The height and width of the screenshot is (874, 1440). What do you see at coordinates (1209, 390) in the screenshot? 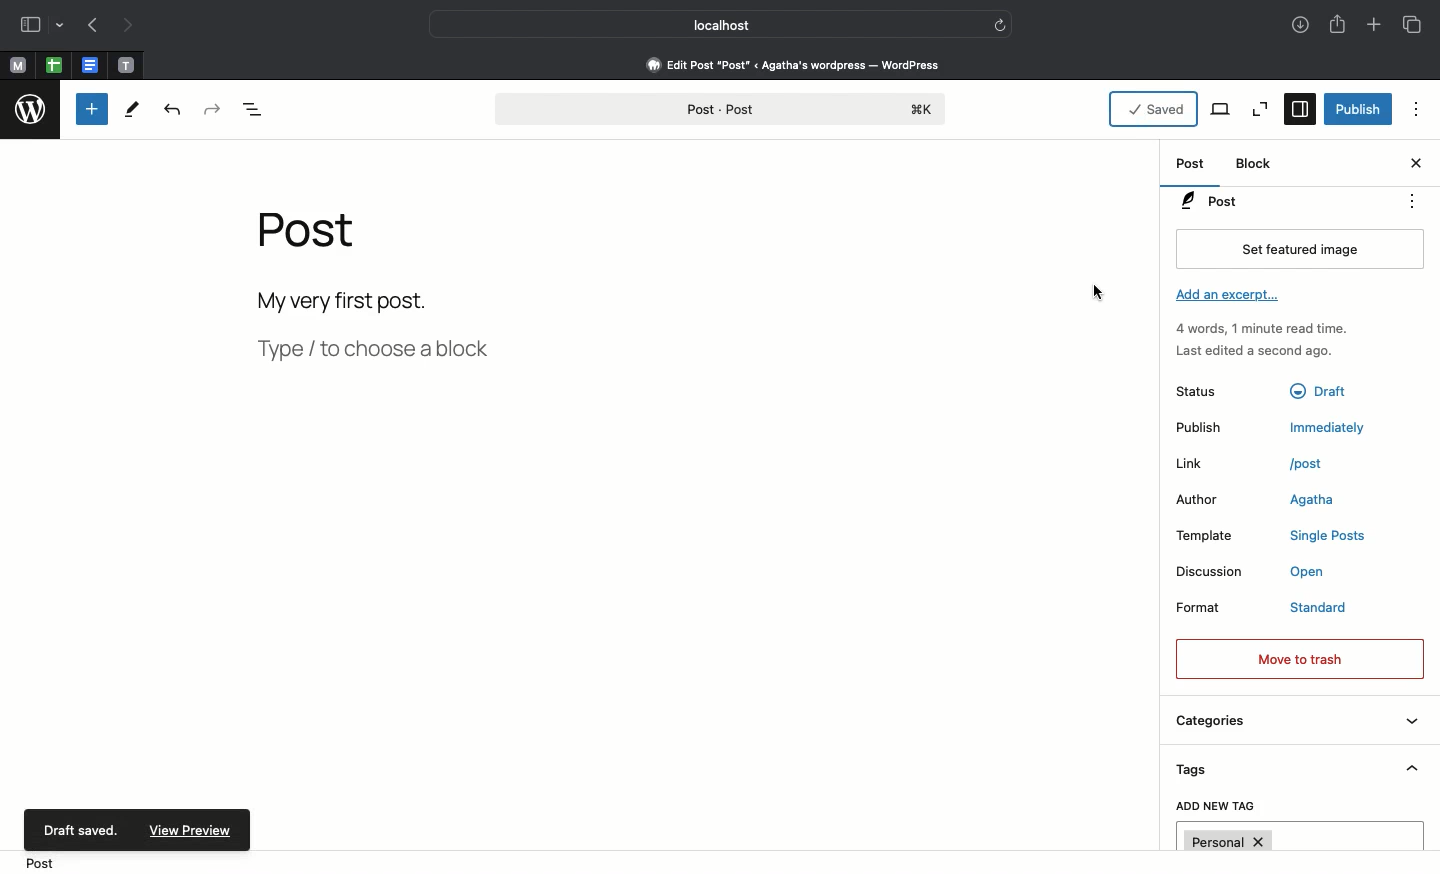
I see `Status` at bounding box center [1209, 390].